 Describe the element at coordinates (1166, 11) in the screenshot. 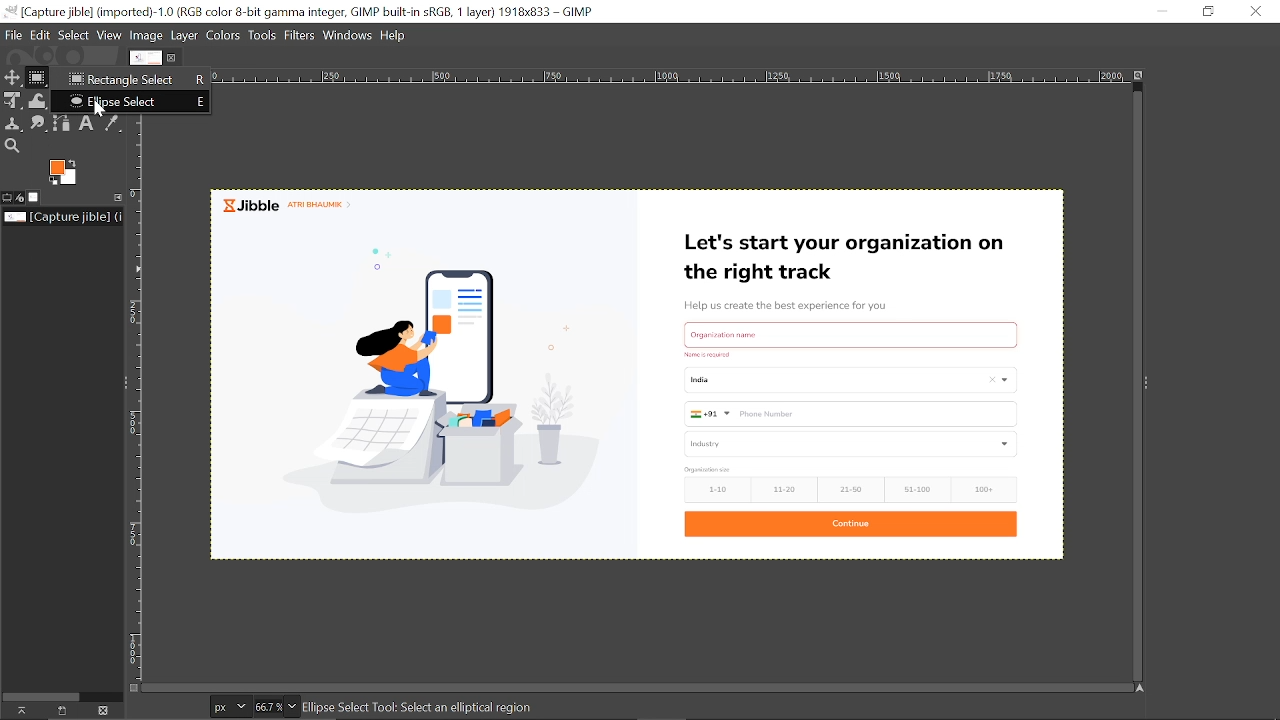

I see `Minimize` at that location.